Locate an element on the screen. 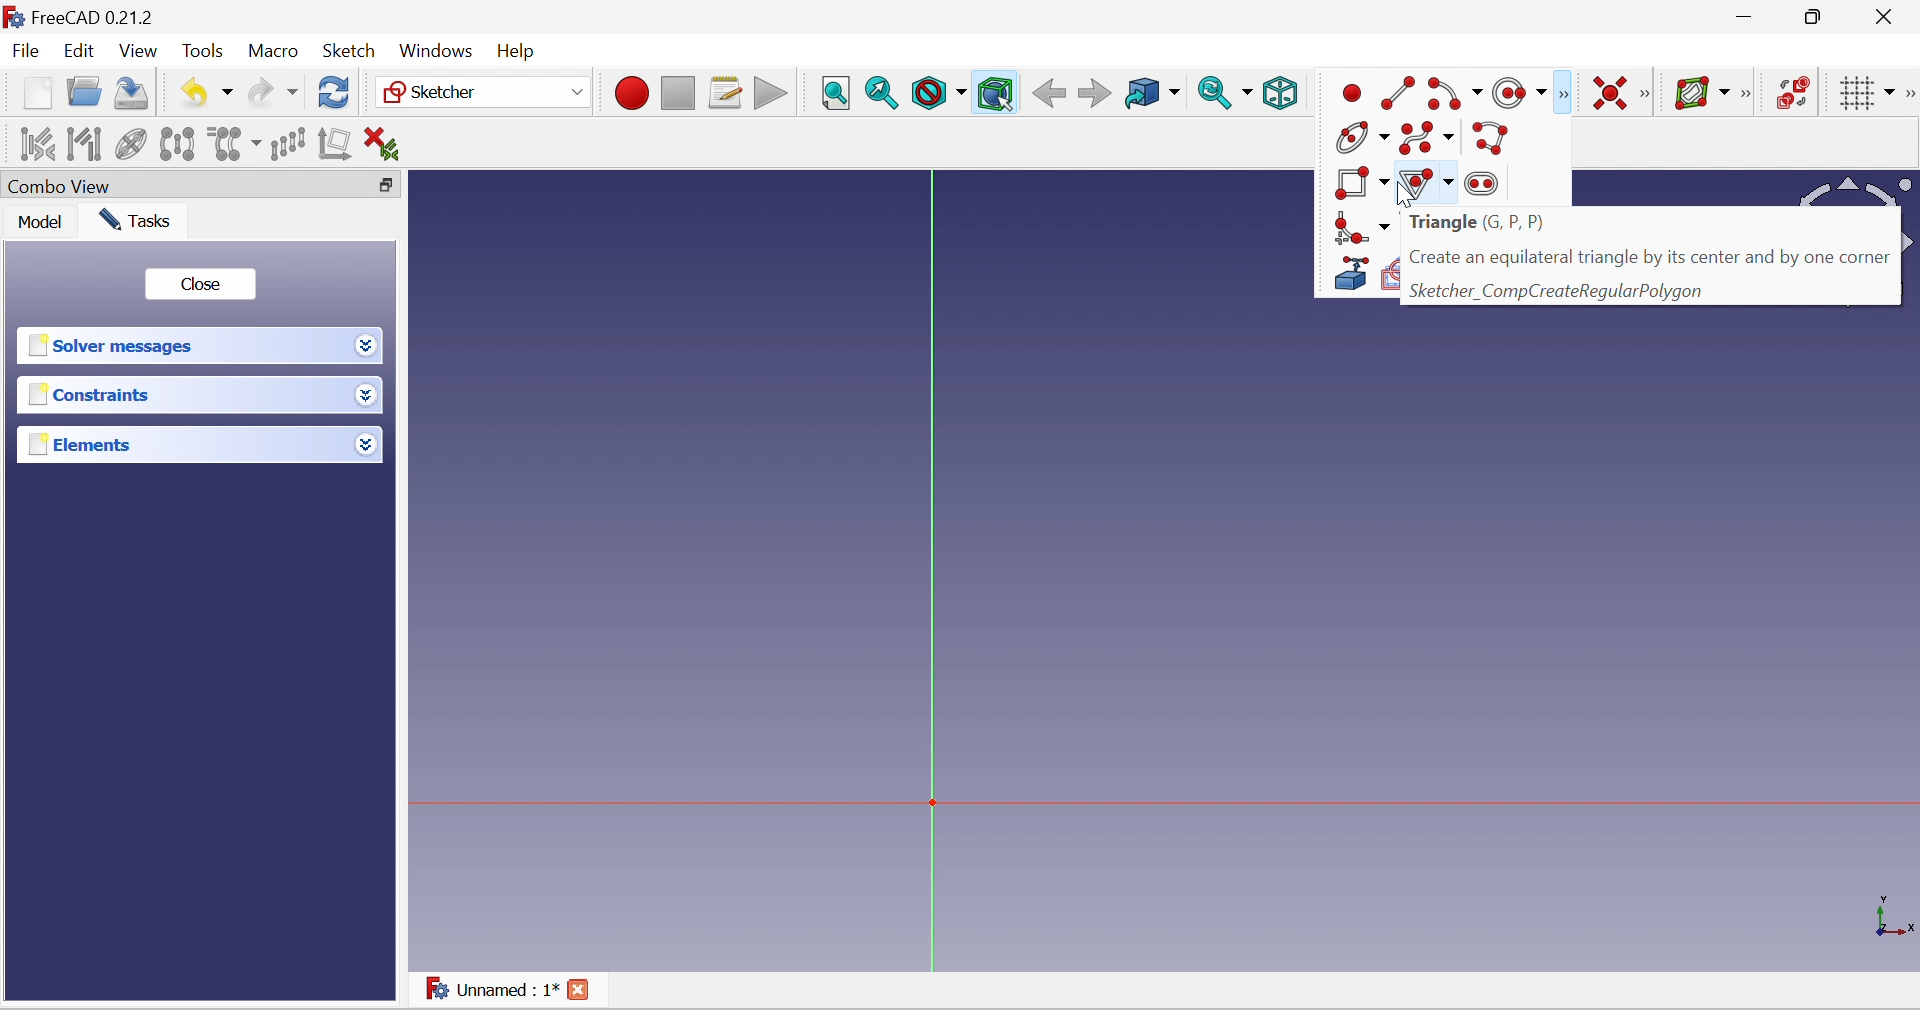 This screenshot has width=1920, height=1010. Select associated constraints is located at coordinates (37, 144).